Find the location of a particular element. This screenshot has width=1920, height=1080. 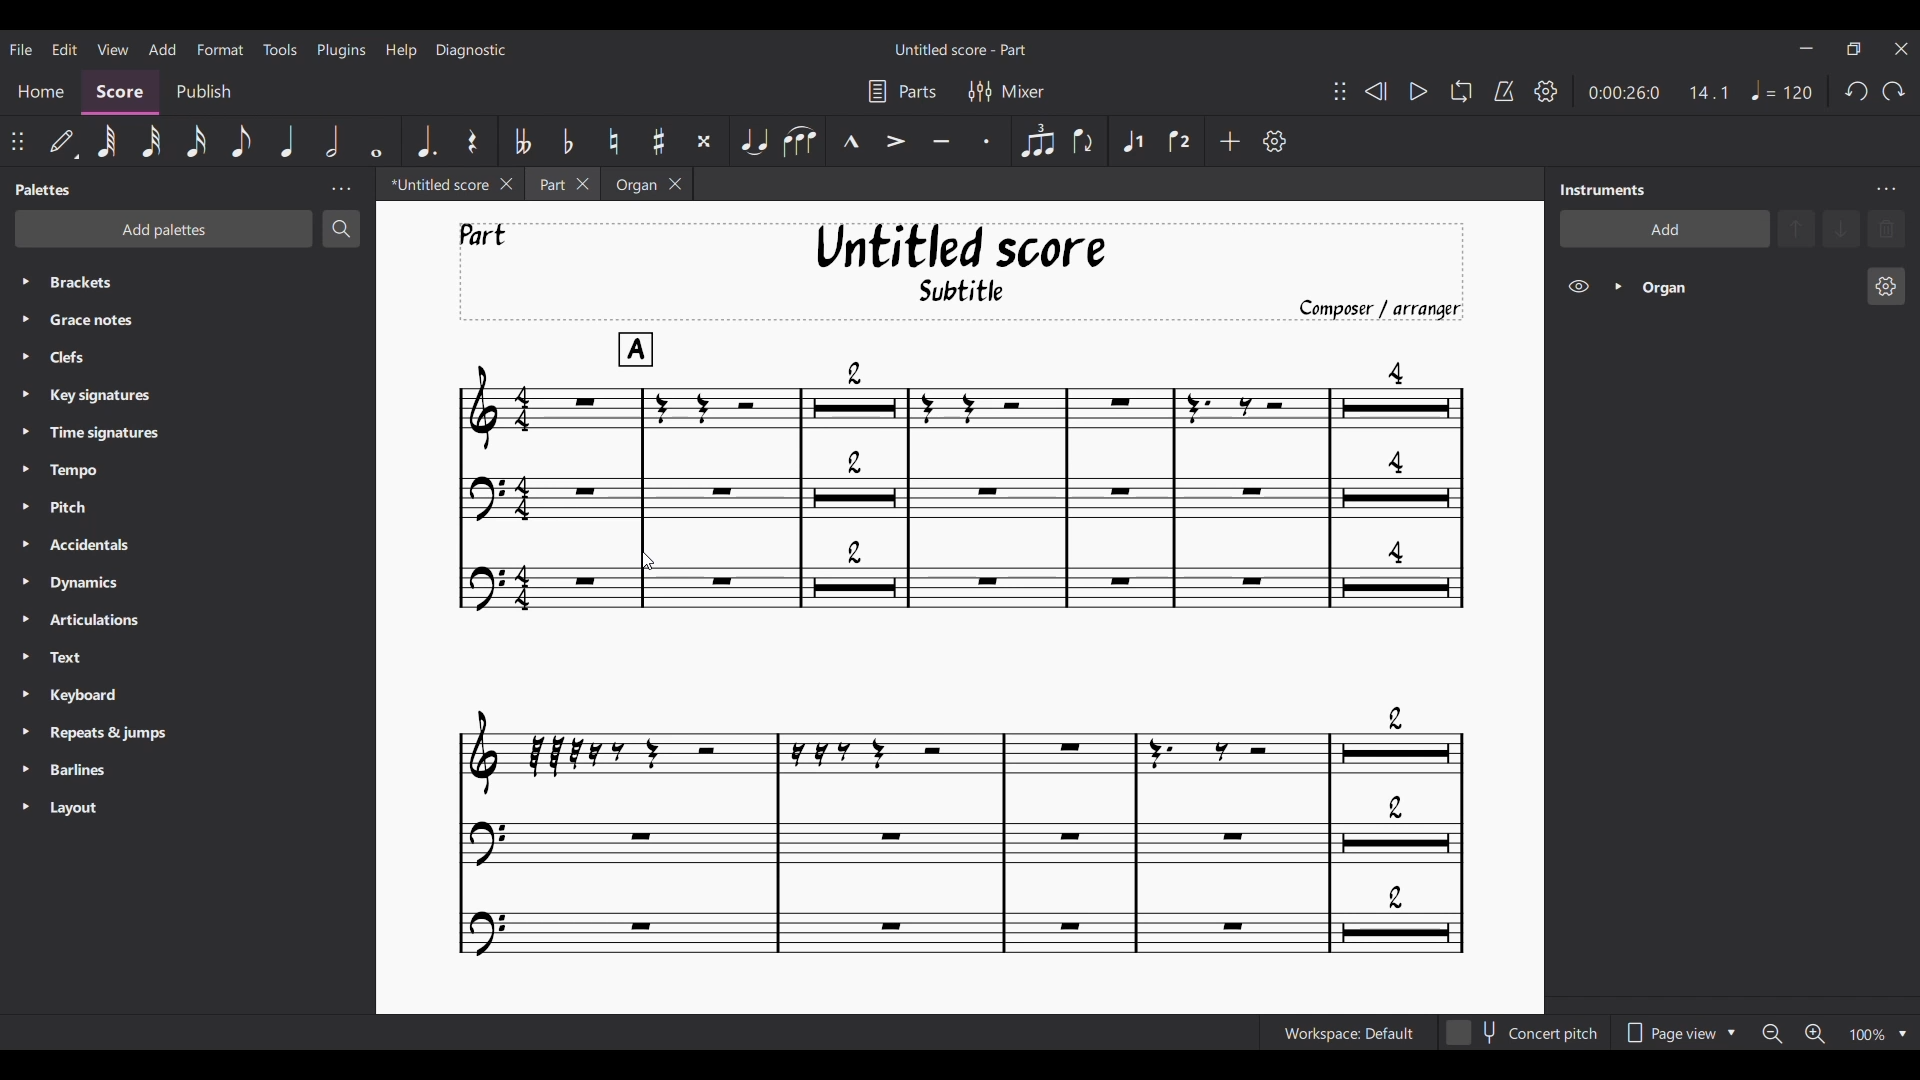

Rest is located at coordinates (472, 141).